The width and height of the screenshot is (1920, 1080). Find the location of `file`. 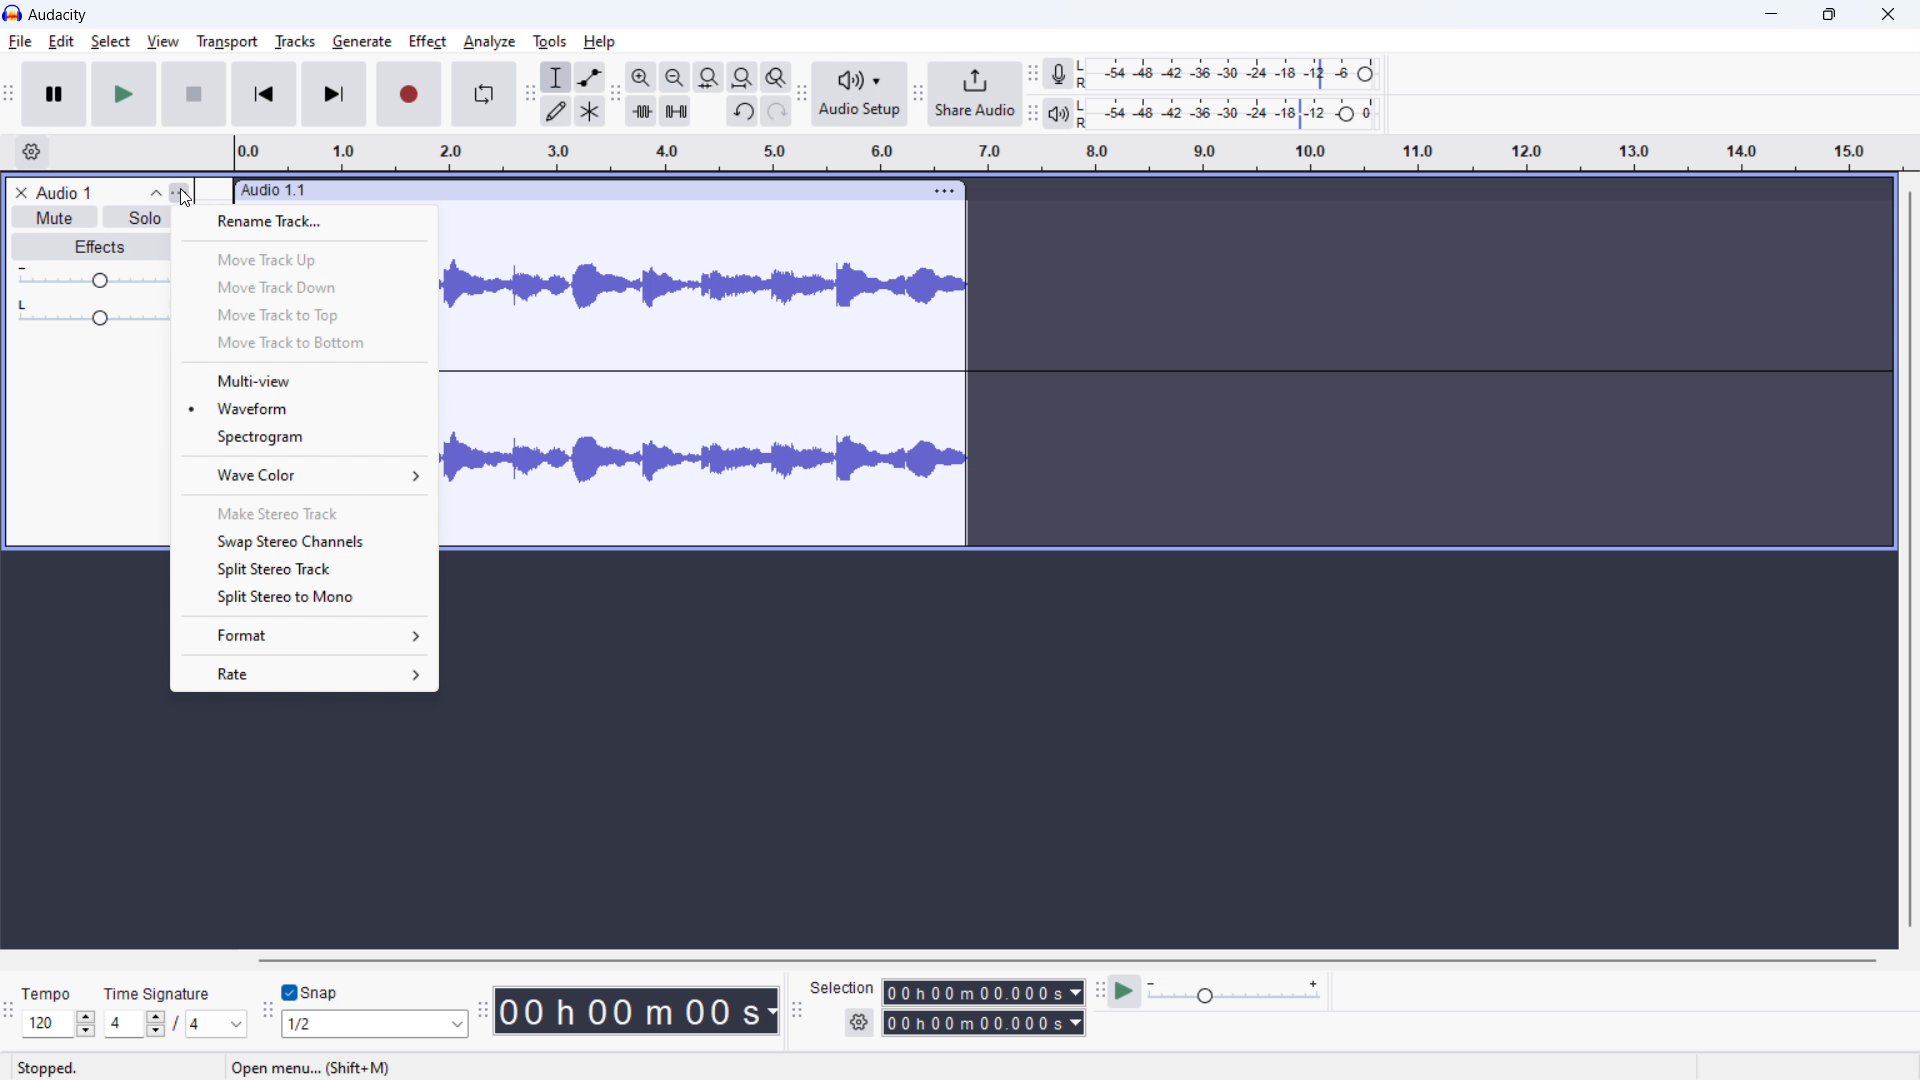

file is located at coordinates (21, 43).